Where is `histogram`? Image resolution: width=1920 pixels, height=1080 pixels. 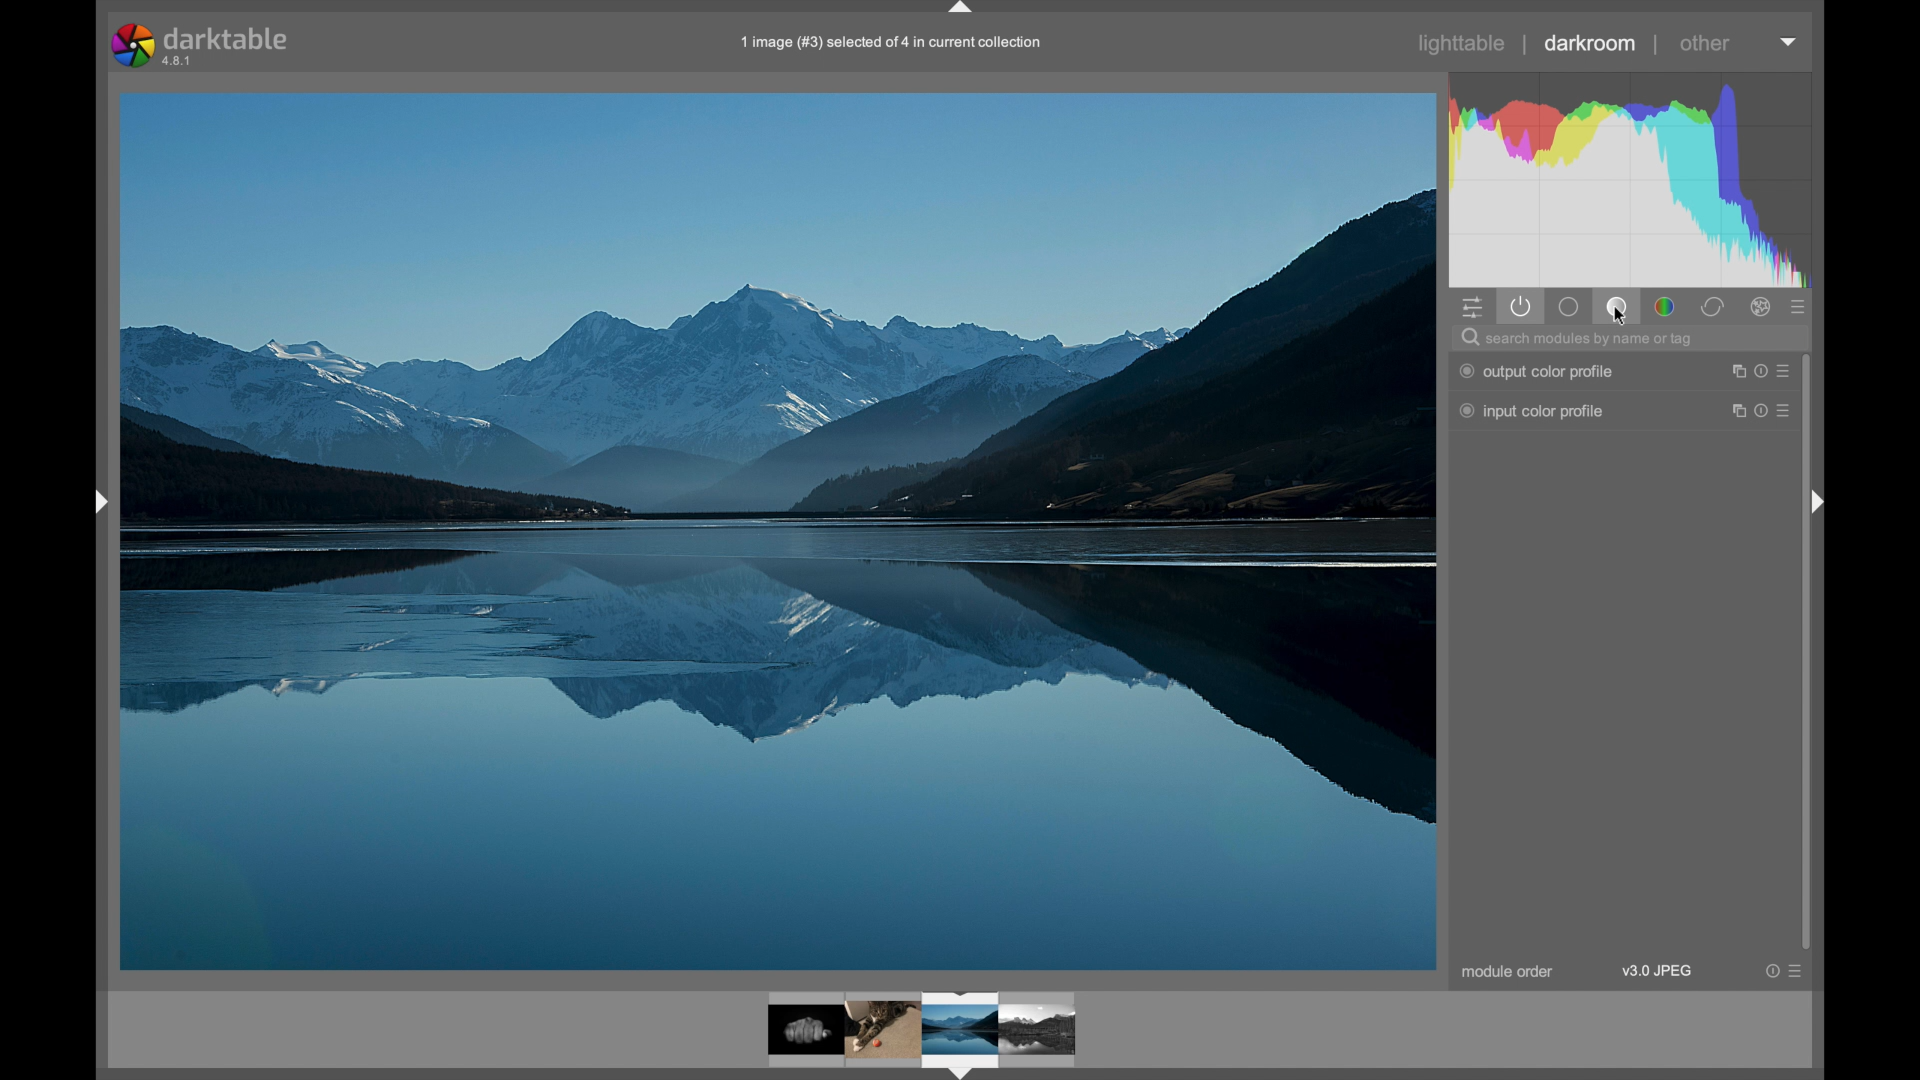
histogram is located at coordinates (1631, 177).